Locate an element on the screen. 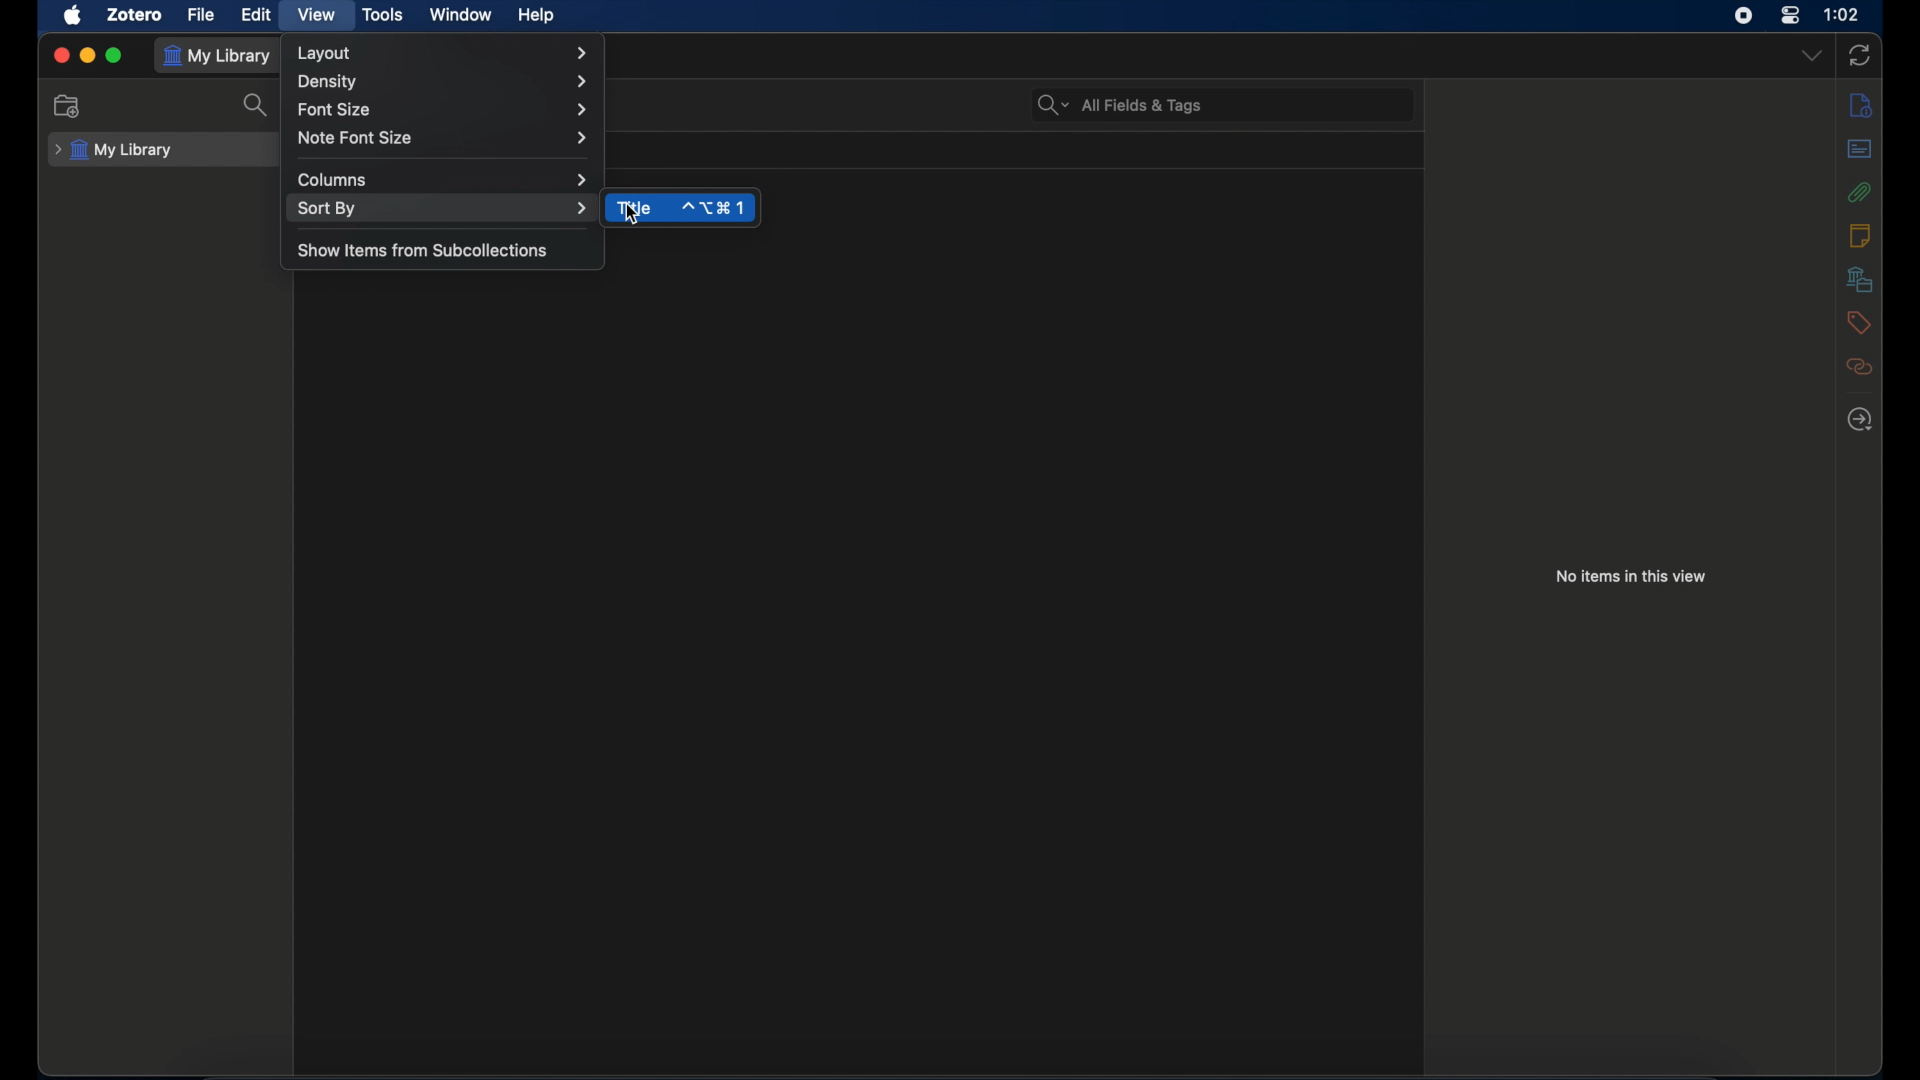 This screenshot has width=1920, height=1080. search is located at coordinates (254, 107).